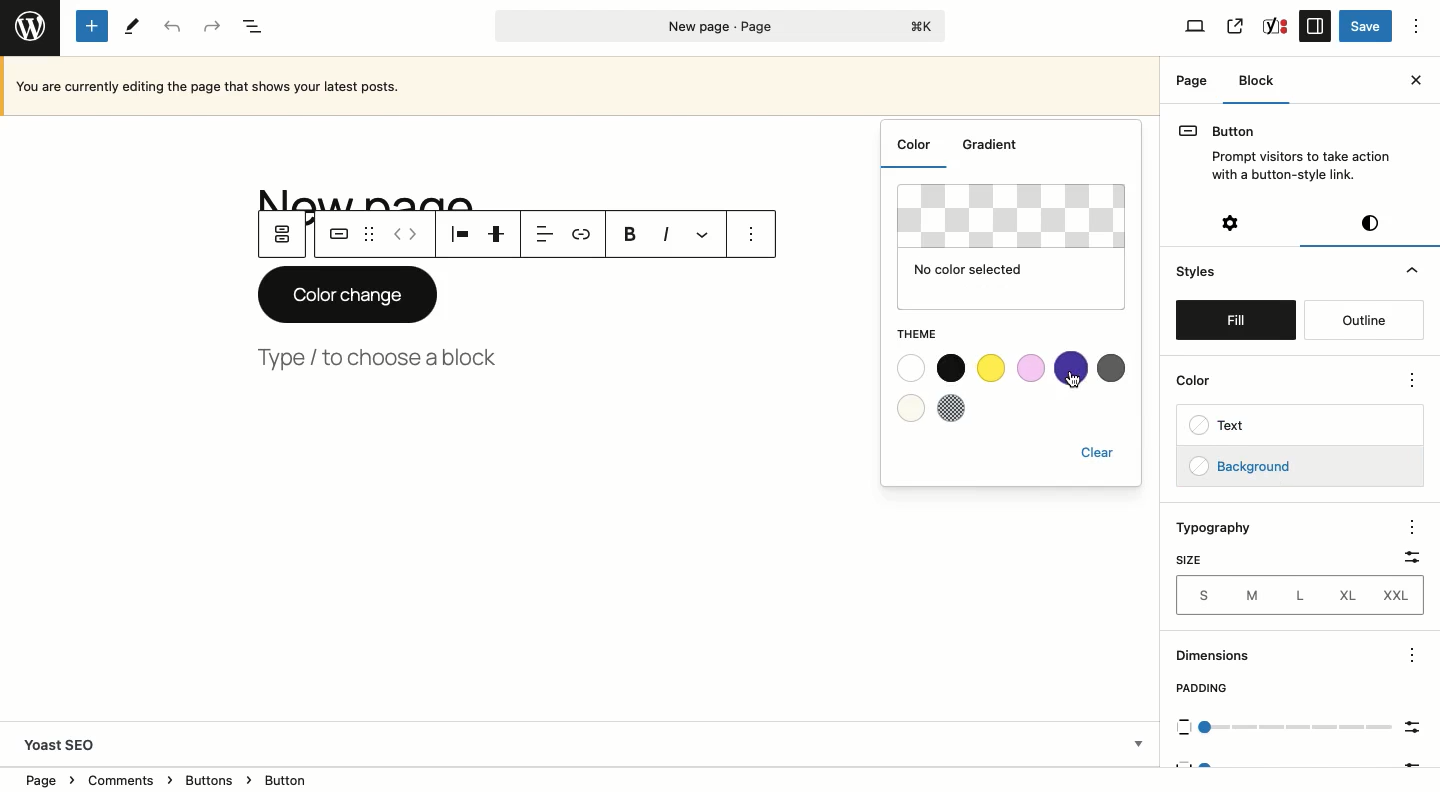 The height and width of the screenshot is (792, 1440). I want to click on Document overview, so click(256, 28).